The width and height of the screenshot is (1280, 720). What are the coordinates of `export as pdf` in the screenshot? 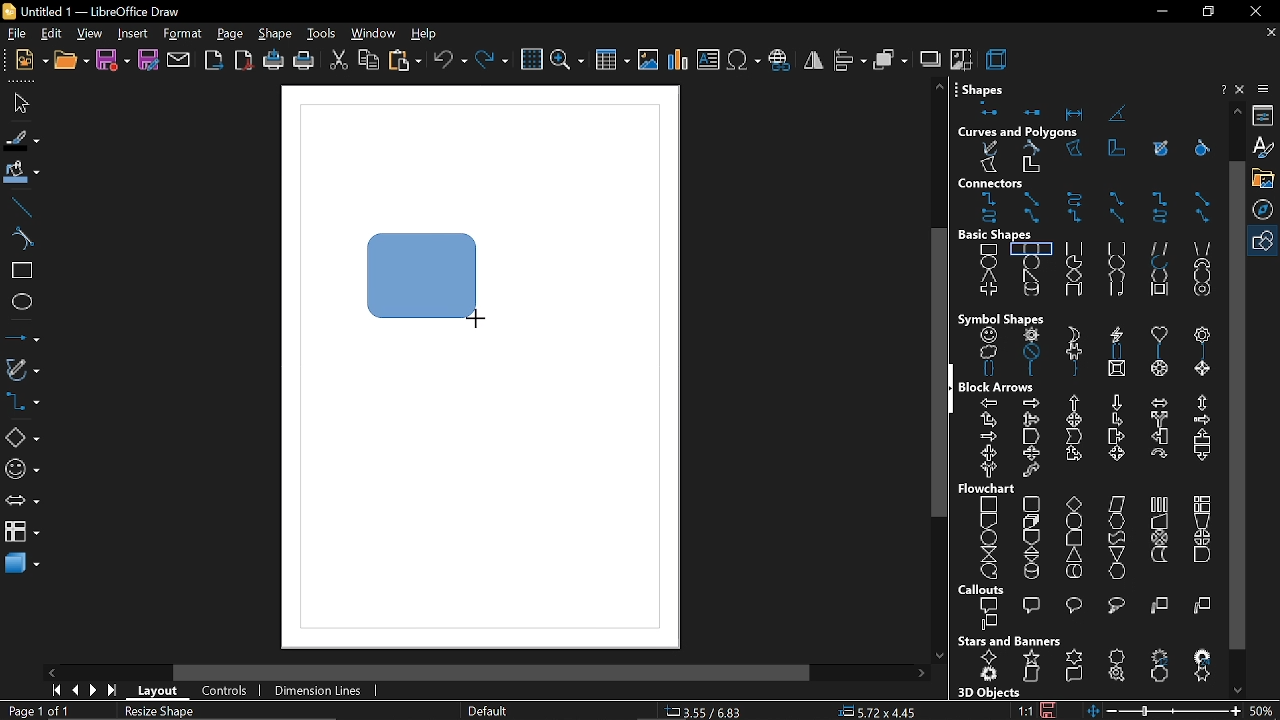 It's located at (244, 60).